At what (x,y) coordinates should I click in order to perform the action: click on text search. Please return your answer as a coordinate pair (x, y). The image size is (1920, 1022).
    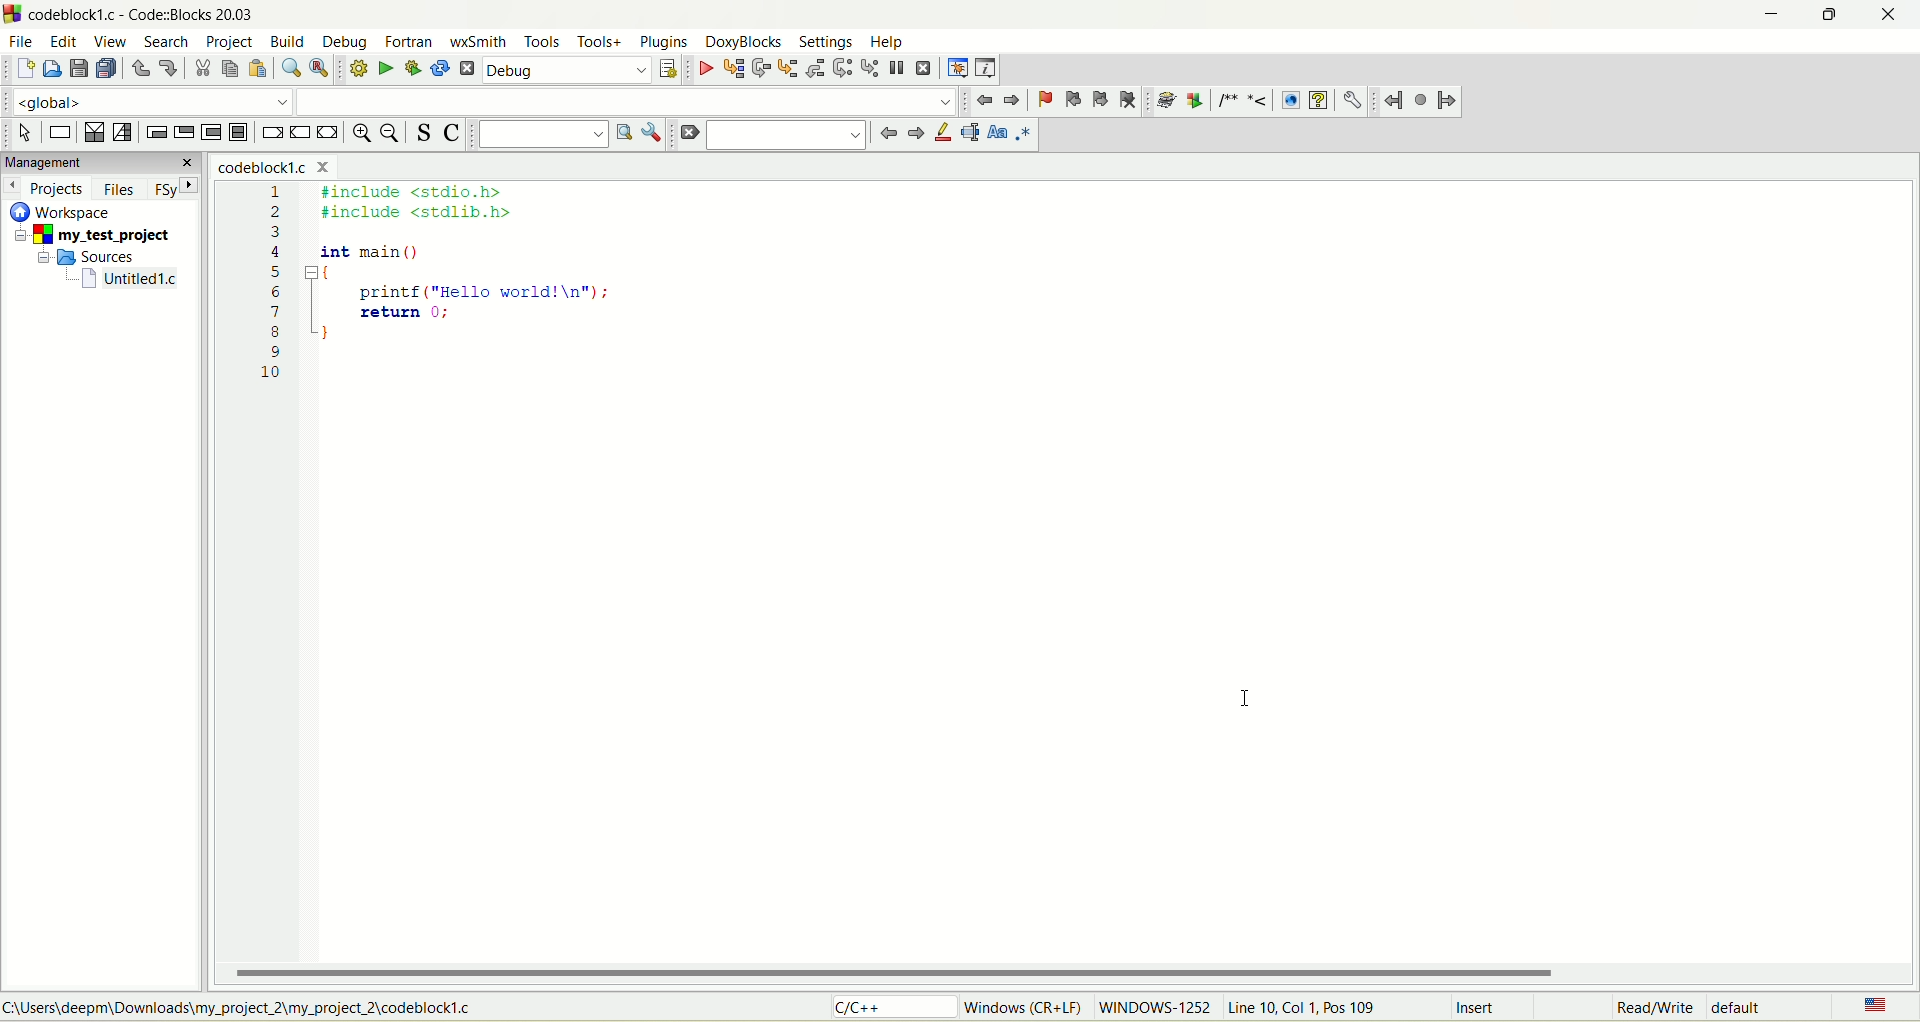
    Looking at the image, I should click on (542, 134).